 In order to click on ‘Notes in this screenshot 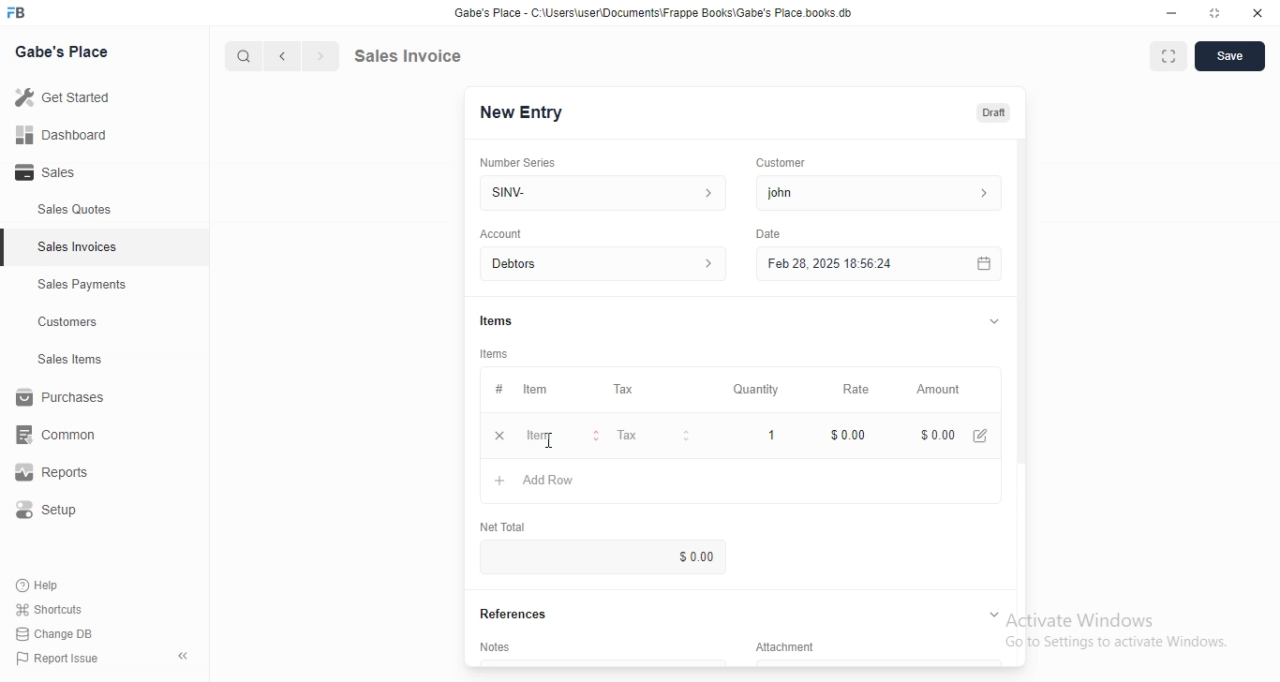, I will do `click(499, 650)`.